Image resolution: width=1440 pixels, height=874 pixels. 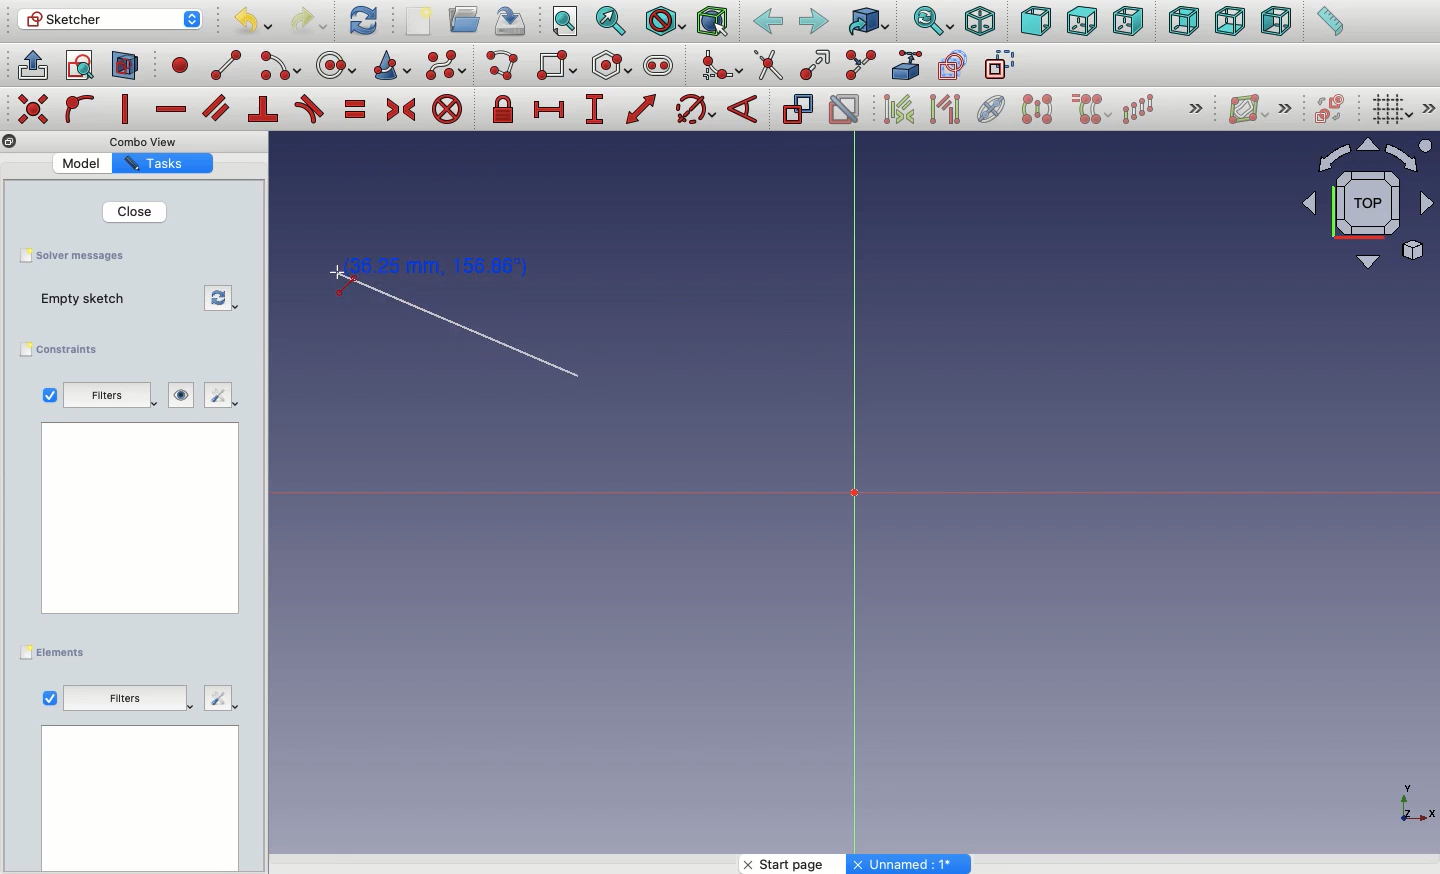 What do you see at coordinates (137, 212) in the screenshot?
I see `Close` at bounding box center [137, 212].